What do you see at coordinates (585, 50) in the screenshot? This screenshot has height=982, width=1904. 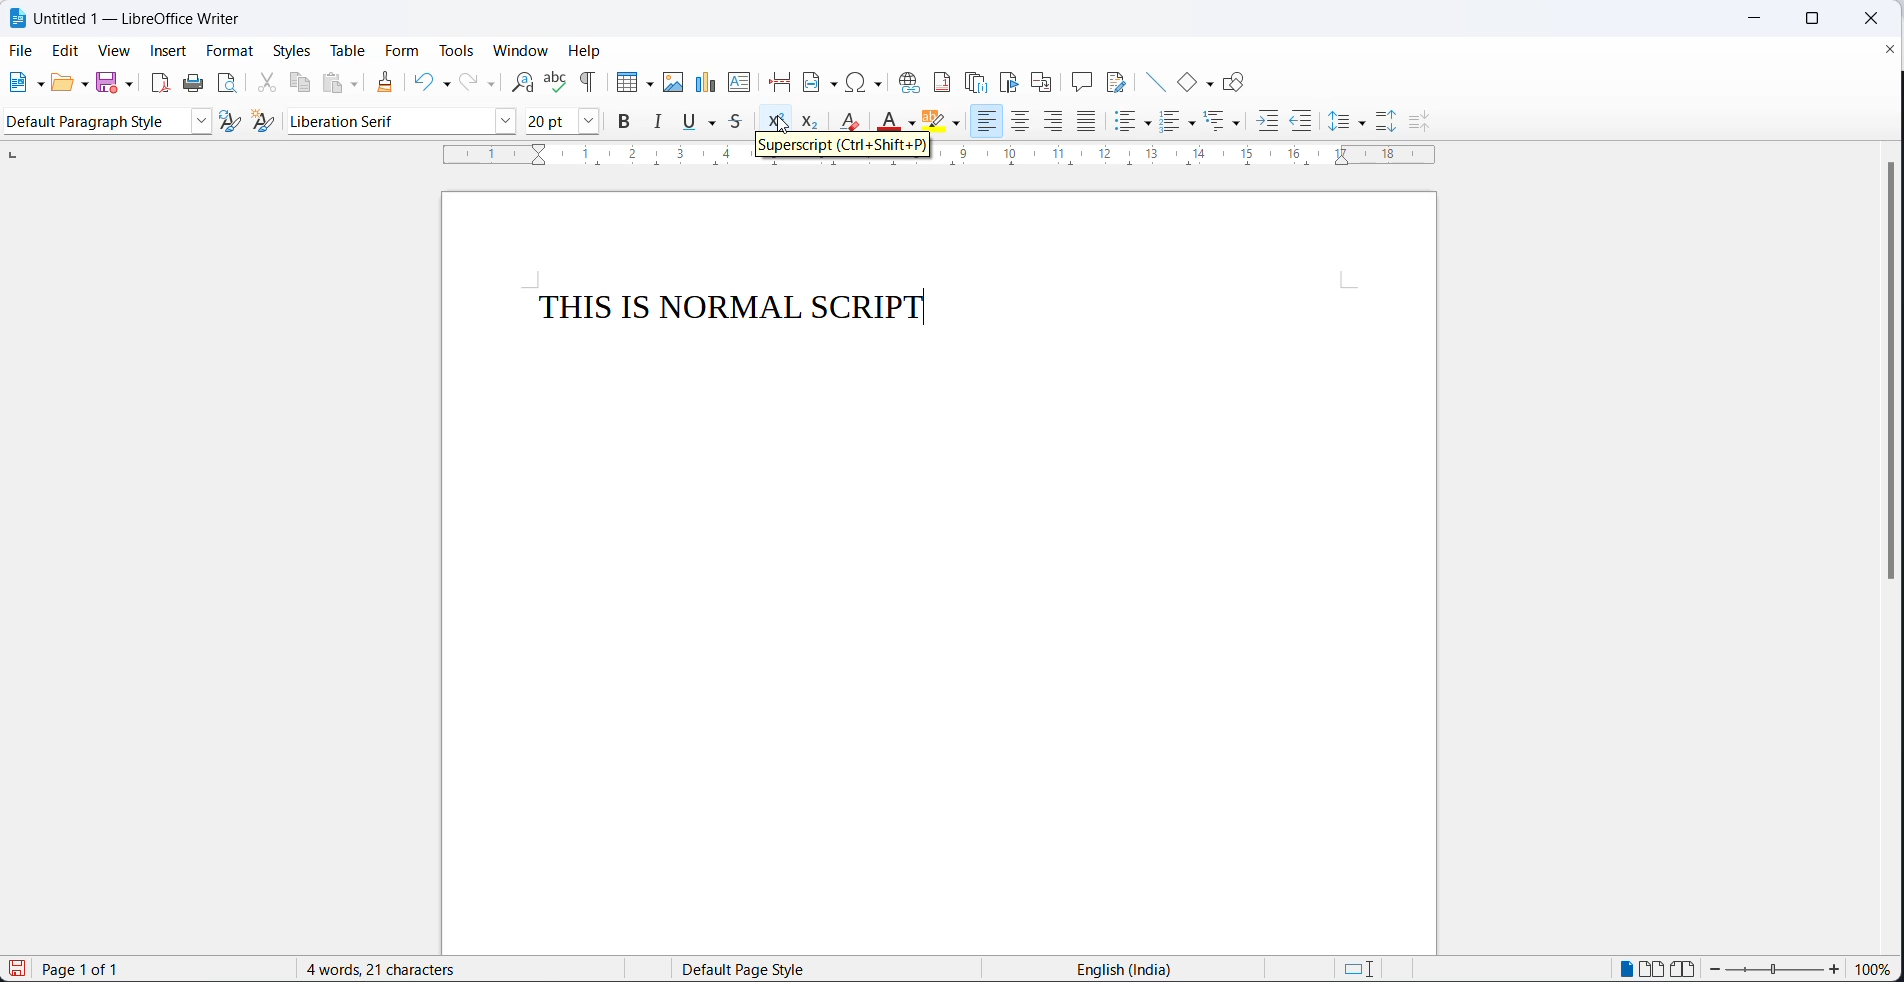 I see `help` at bounding box center [585, 50].